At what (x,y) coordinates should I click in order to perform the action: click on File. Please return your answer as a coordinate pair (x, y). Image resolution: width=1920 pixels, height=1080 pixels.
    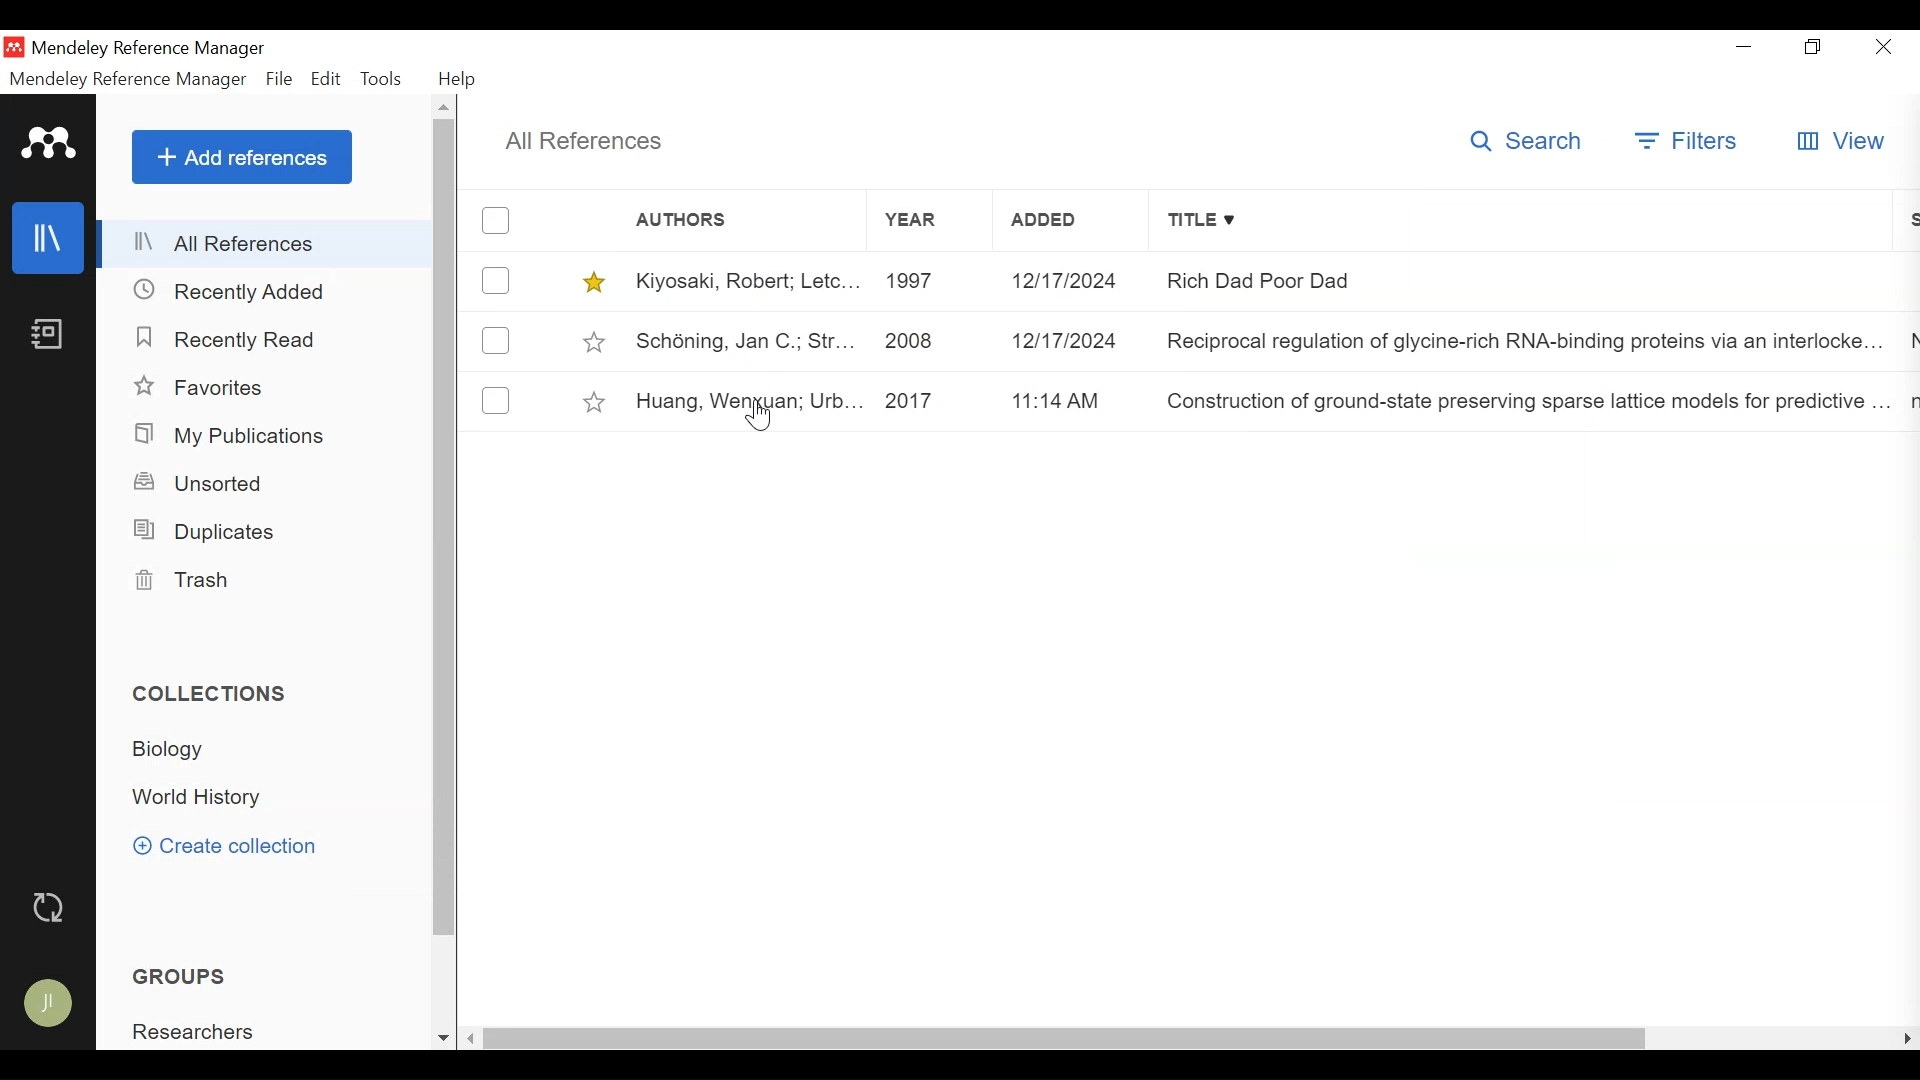
    Looking at the image, I should click on (279, 80).